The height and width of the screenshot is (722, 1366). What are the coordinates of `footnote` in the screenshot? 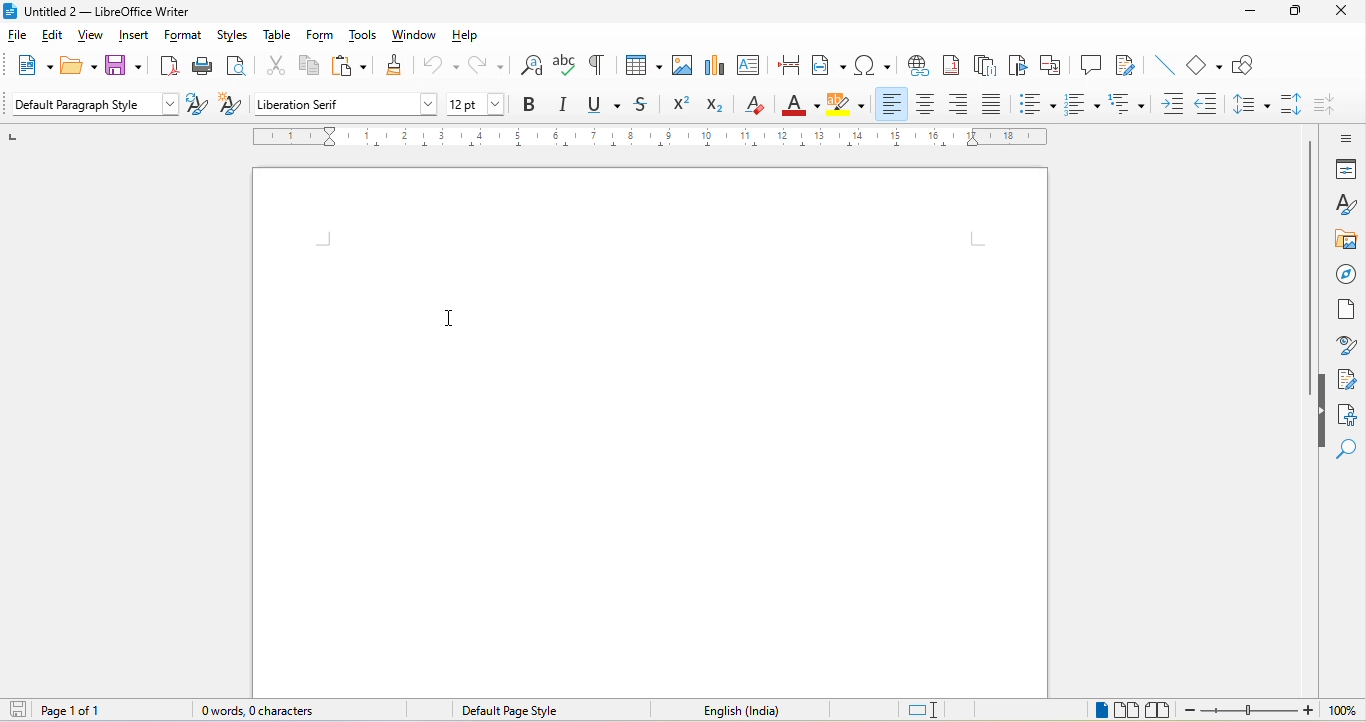 It's located at (954, 67).